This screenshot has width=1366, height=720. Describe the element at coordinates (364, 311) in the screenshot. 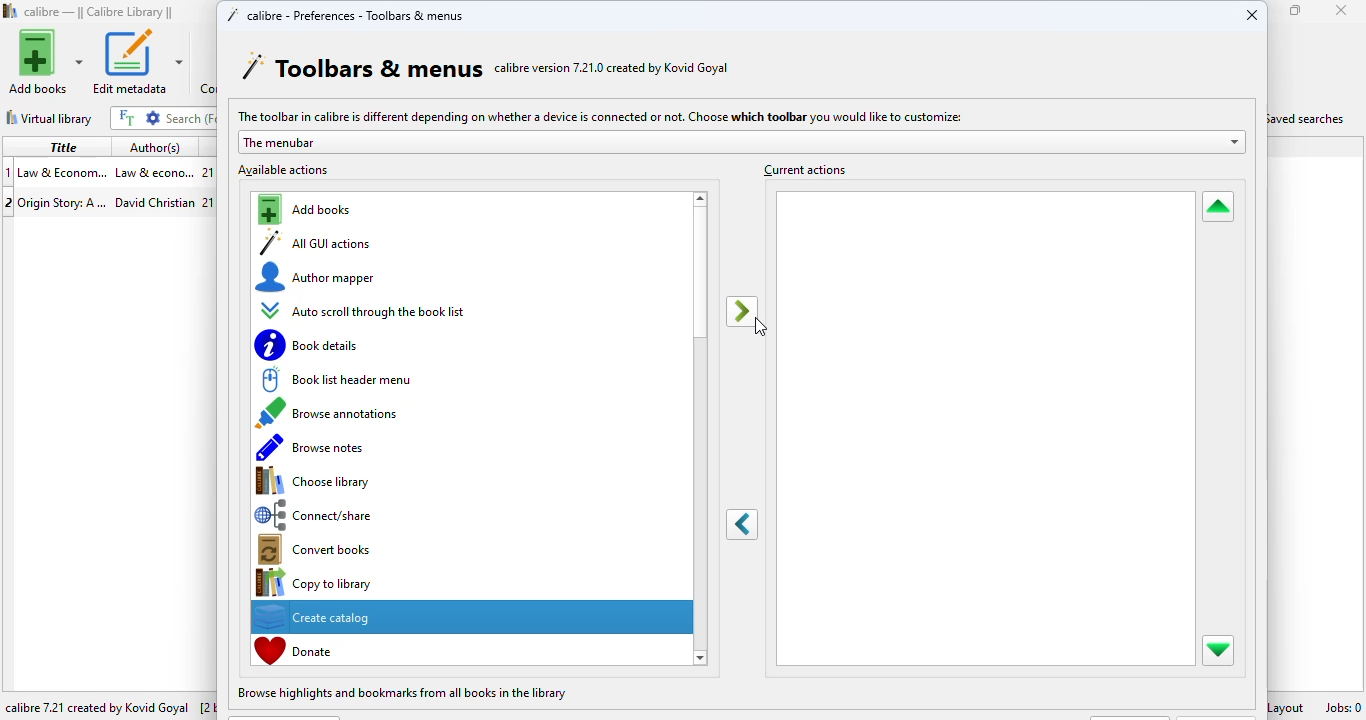

I see `auto scroll through the book list` at that location.